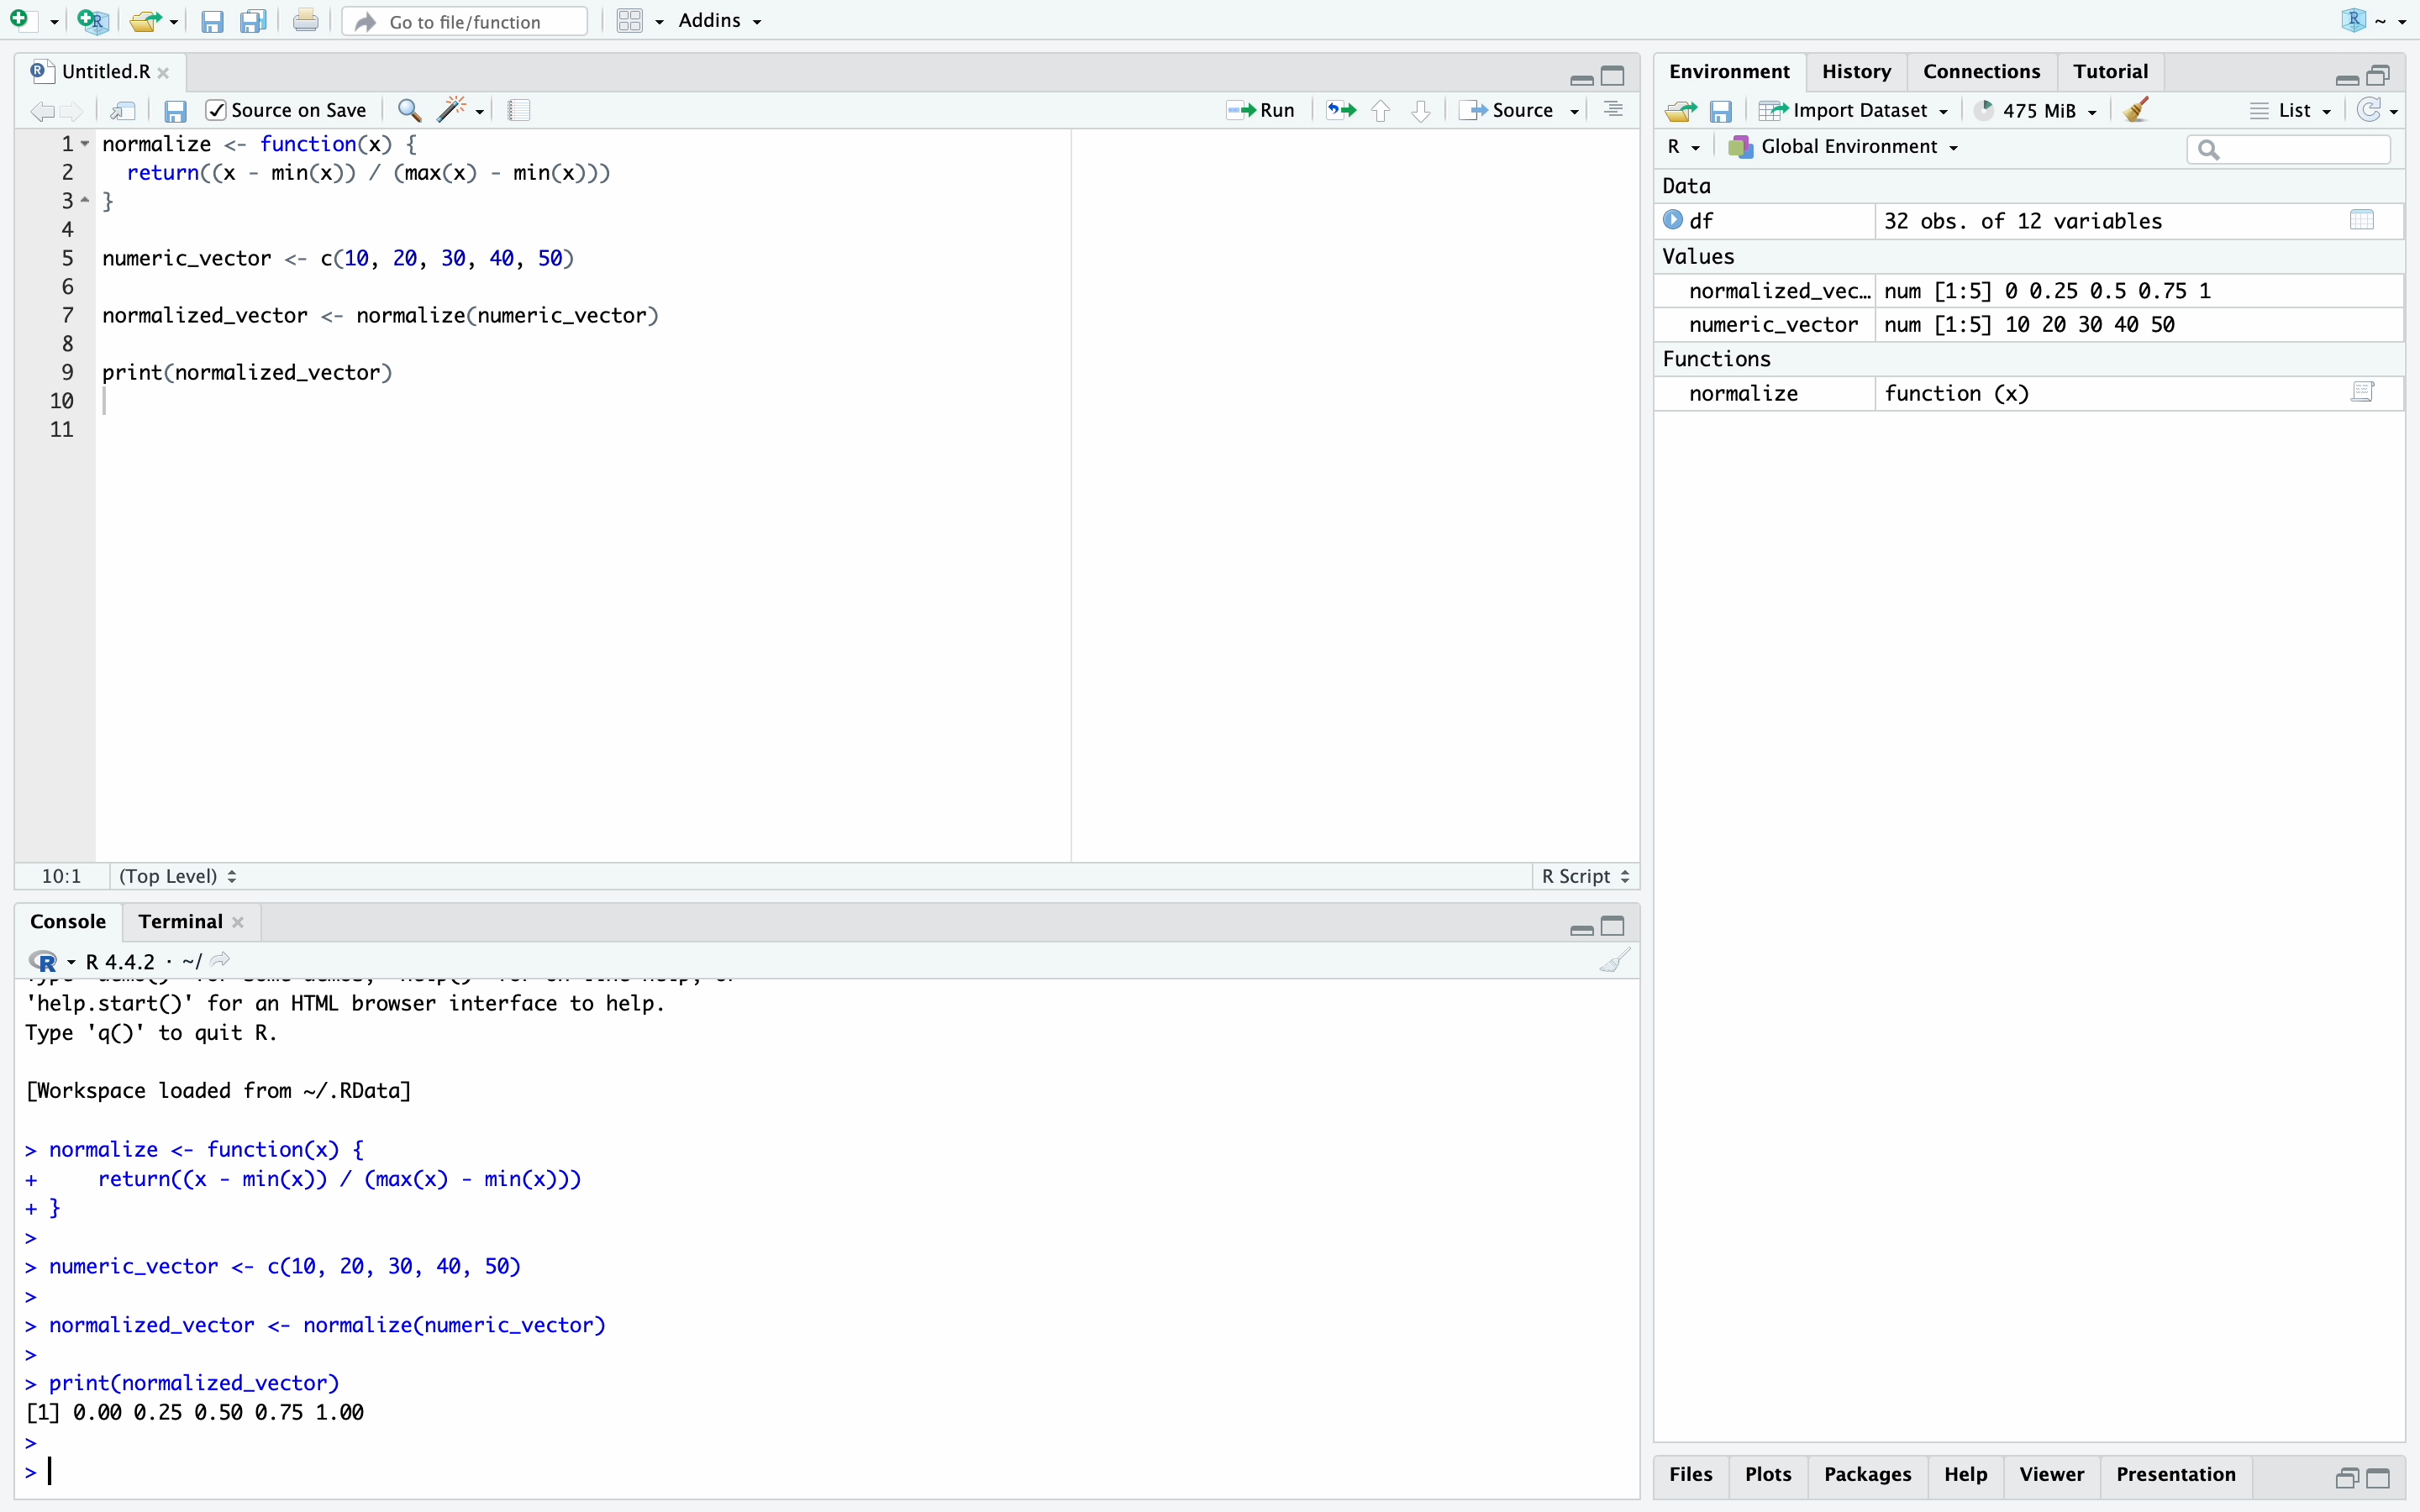 This screenshot has height=1512, width=2420. Describe the element at coordinates (2344, 1478) in the screenshot. I see `Minimize` at that location.